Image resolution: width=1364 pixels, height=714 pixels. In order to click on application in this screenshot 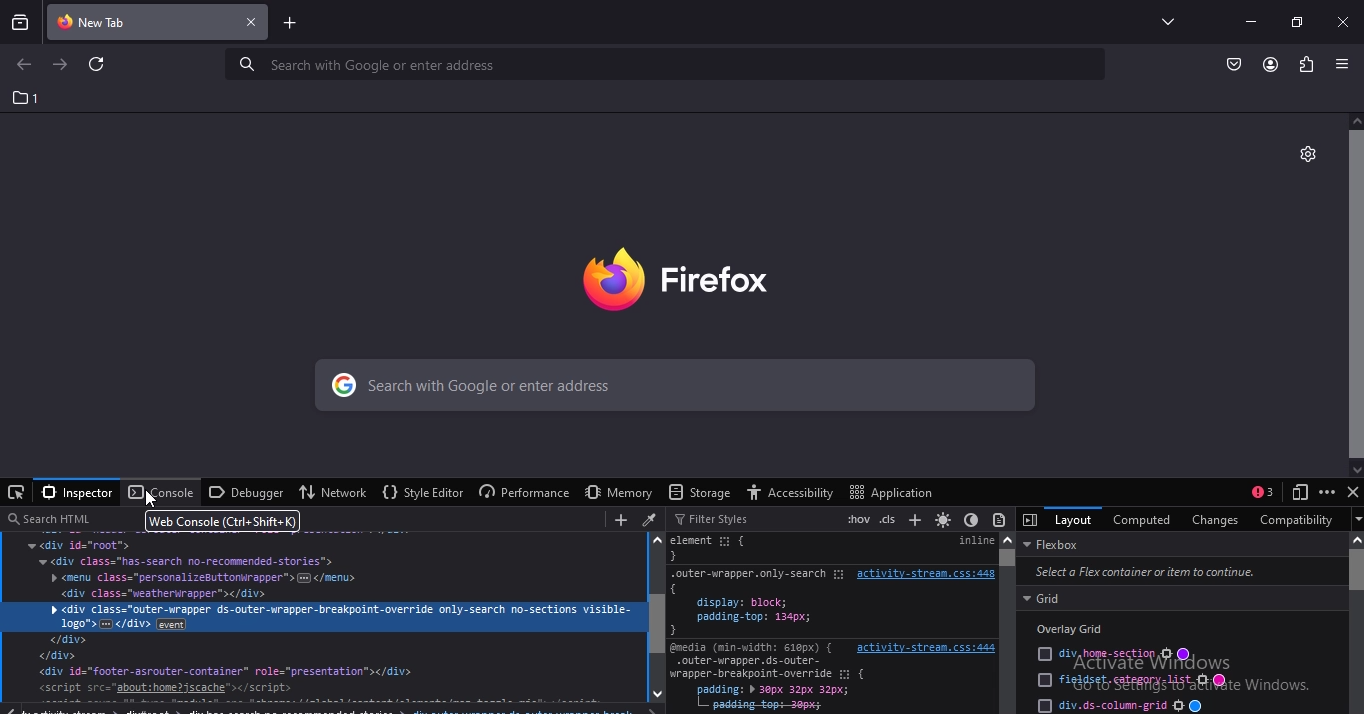, I will do `click(889, 492)`.